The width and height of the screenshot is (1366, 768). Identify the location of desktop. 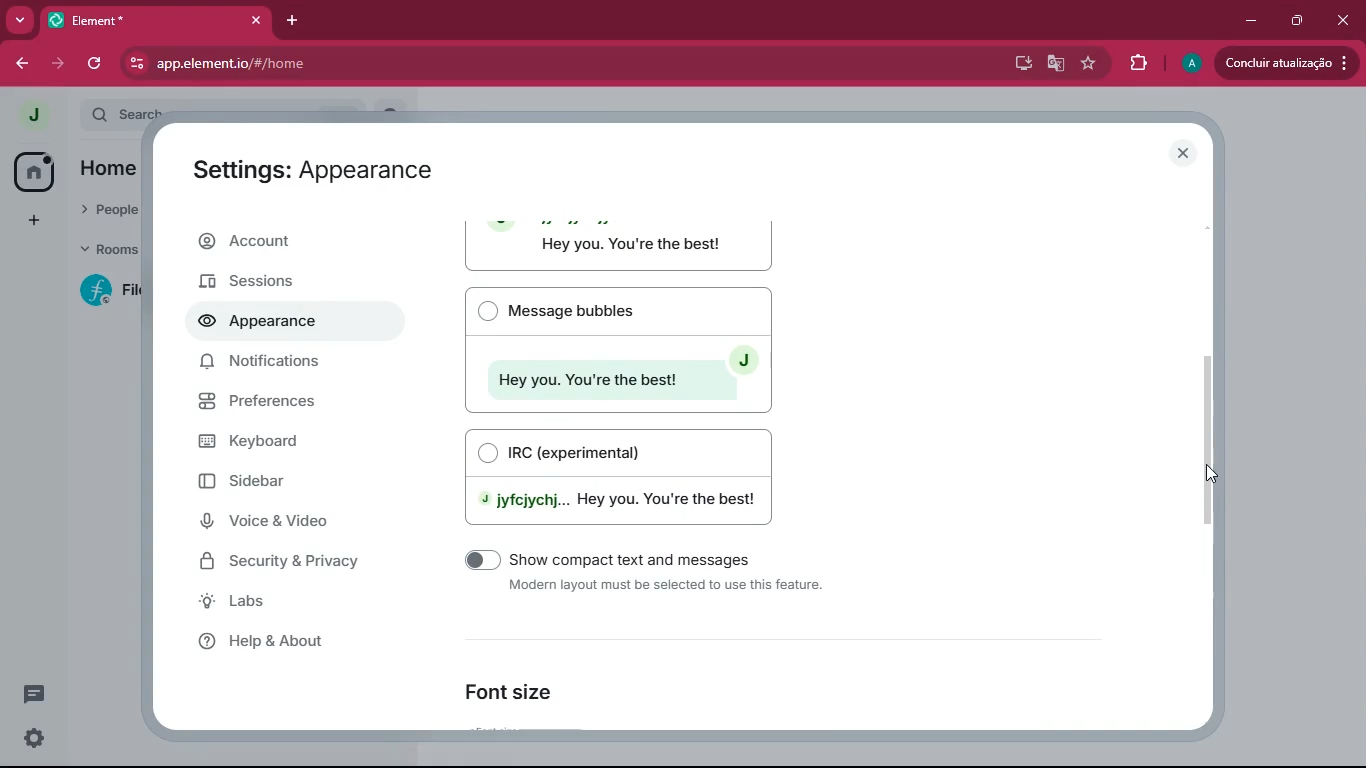
(1020, 64).